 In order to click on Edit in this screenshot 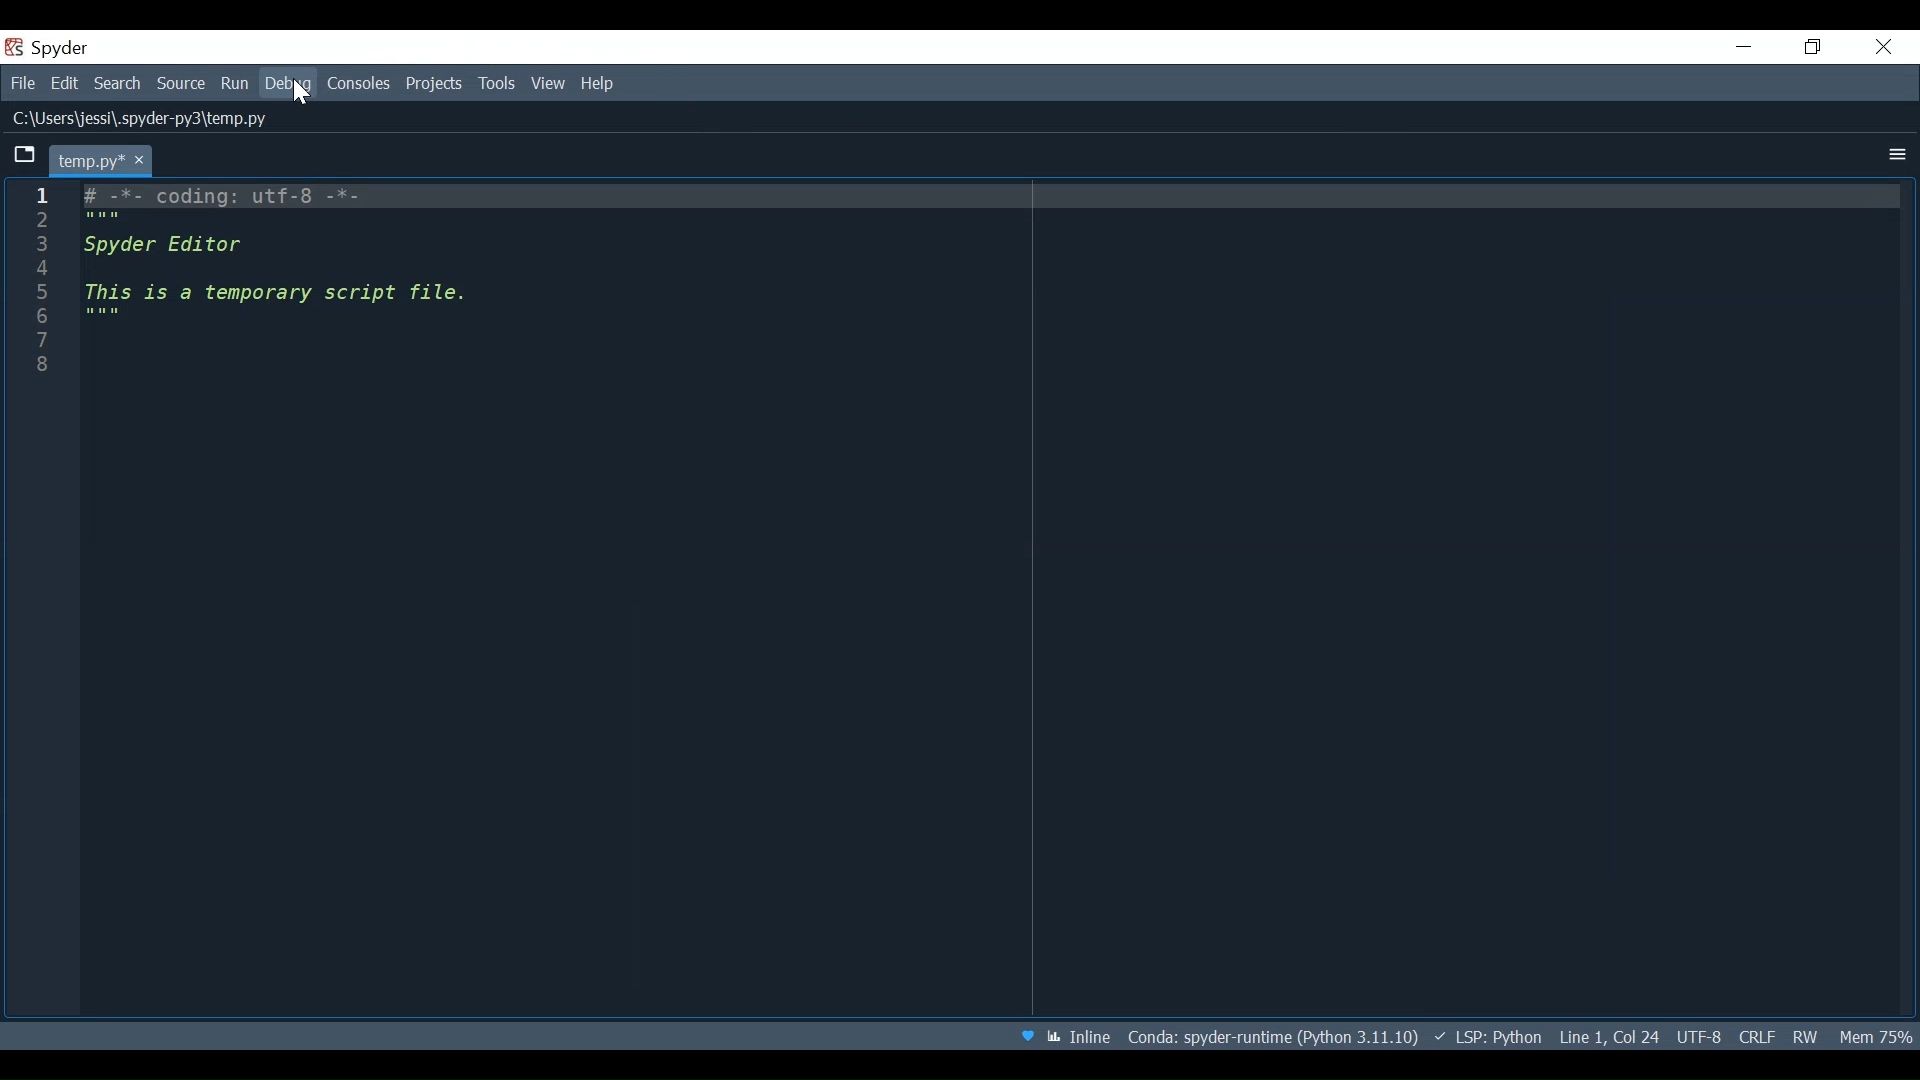, I will do `click(68, 85)`.